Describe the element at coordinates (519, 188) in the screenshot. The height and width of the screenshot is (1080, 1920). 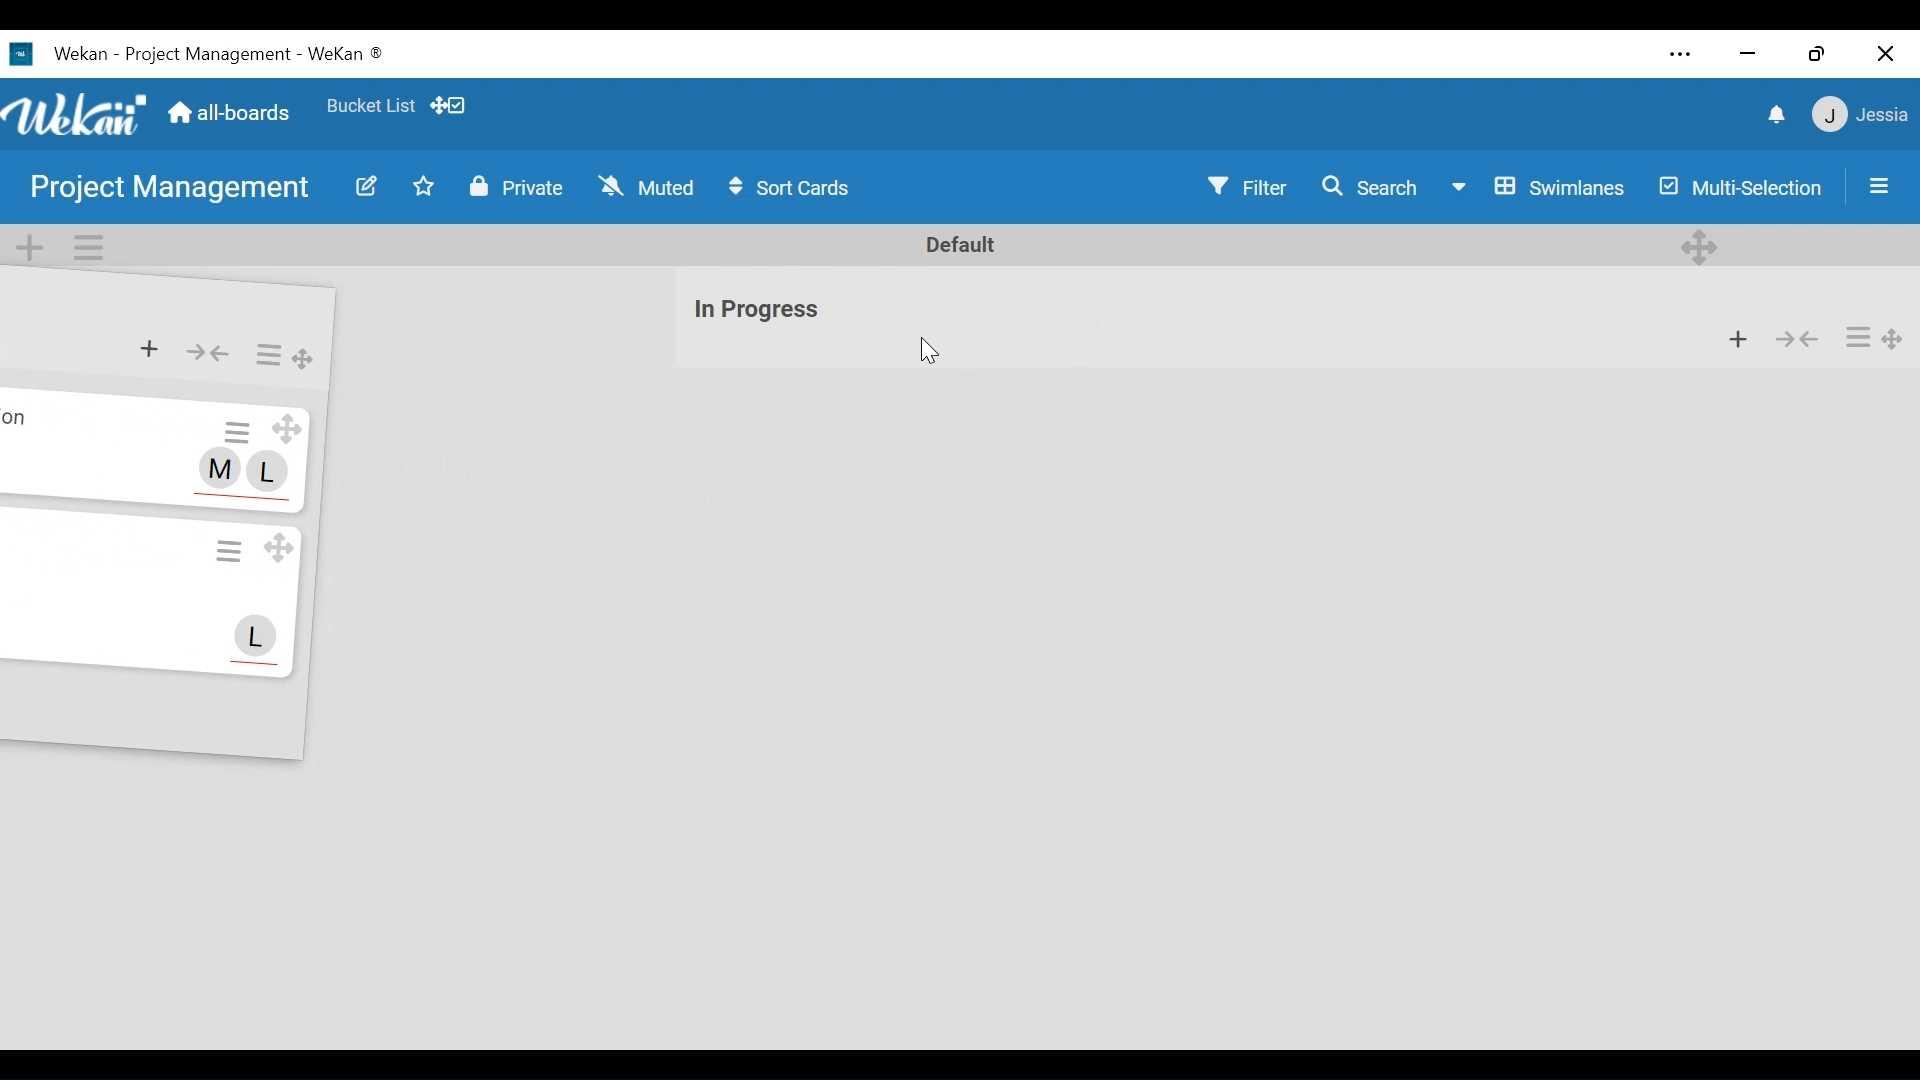
I see `Private` at that location.